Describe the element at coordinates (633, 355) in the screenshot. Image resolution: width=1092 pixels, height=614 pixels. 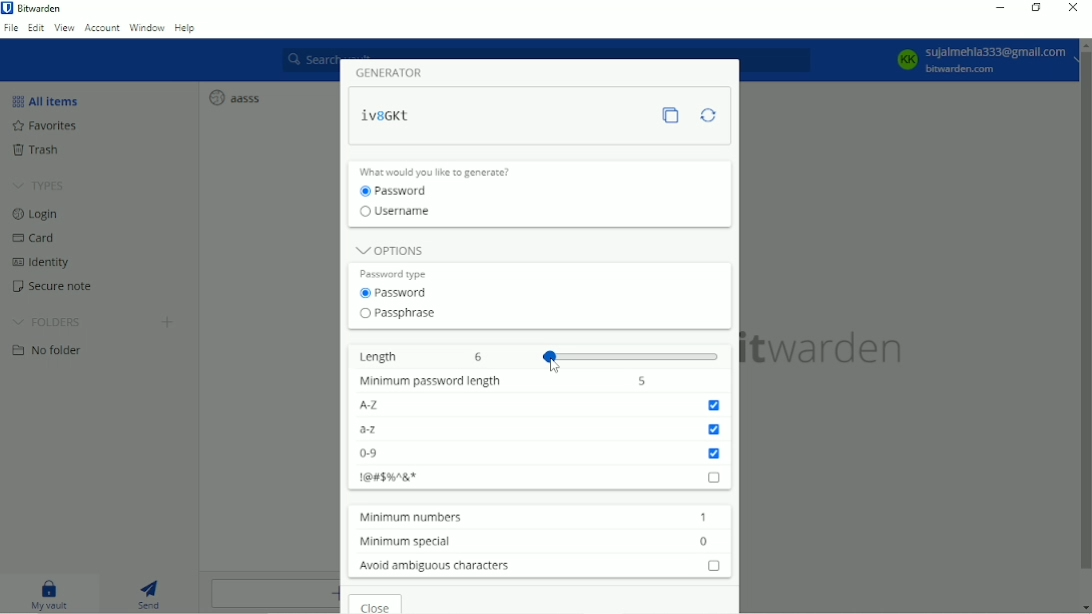
I see `Slider` at that location.